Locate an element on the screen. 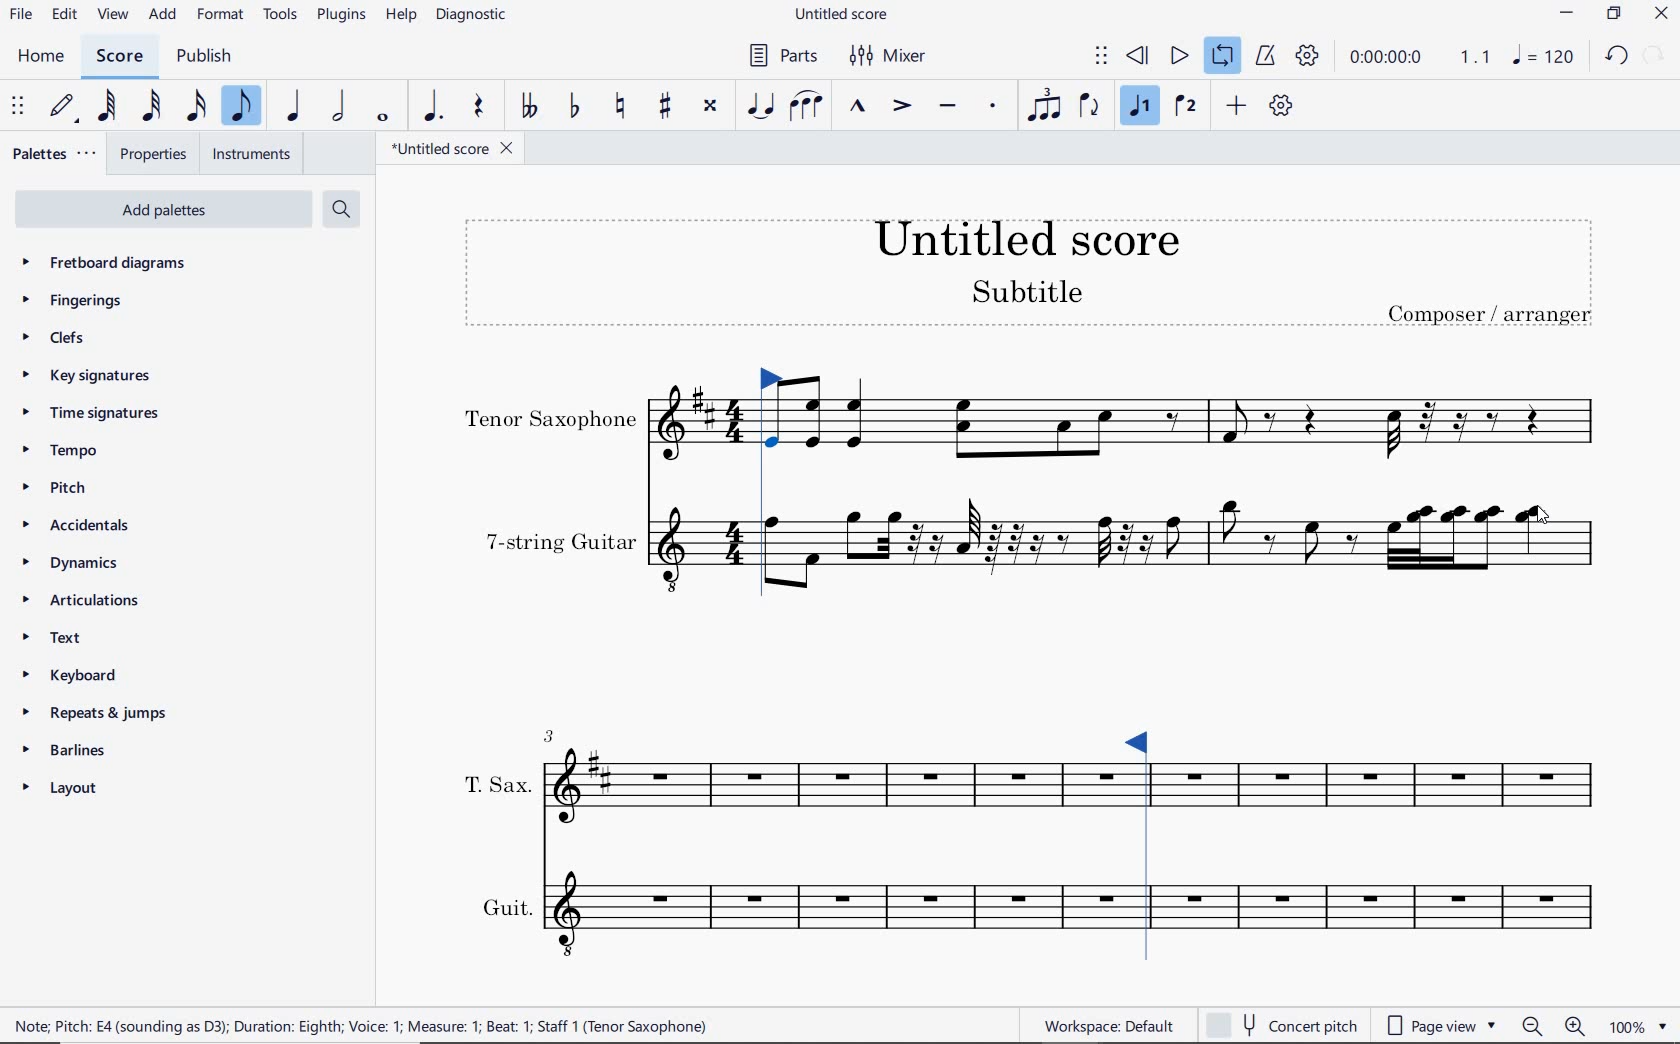 Image resolution: width=1680 pixels, height=1044 pixels. ZOOM OUT OR ZOOM IN is located at coordinates (1555, 1027).